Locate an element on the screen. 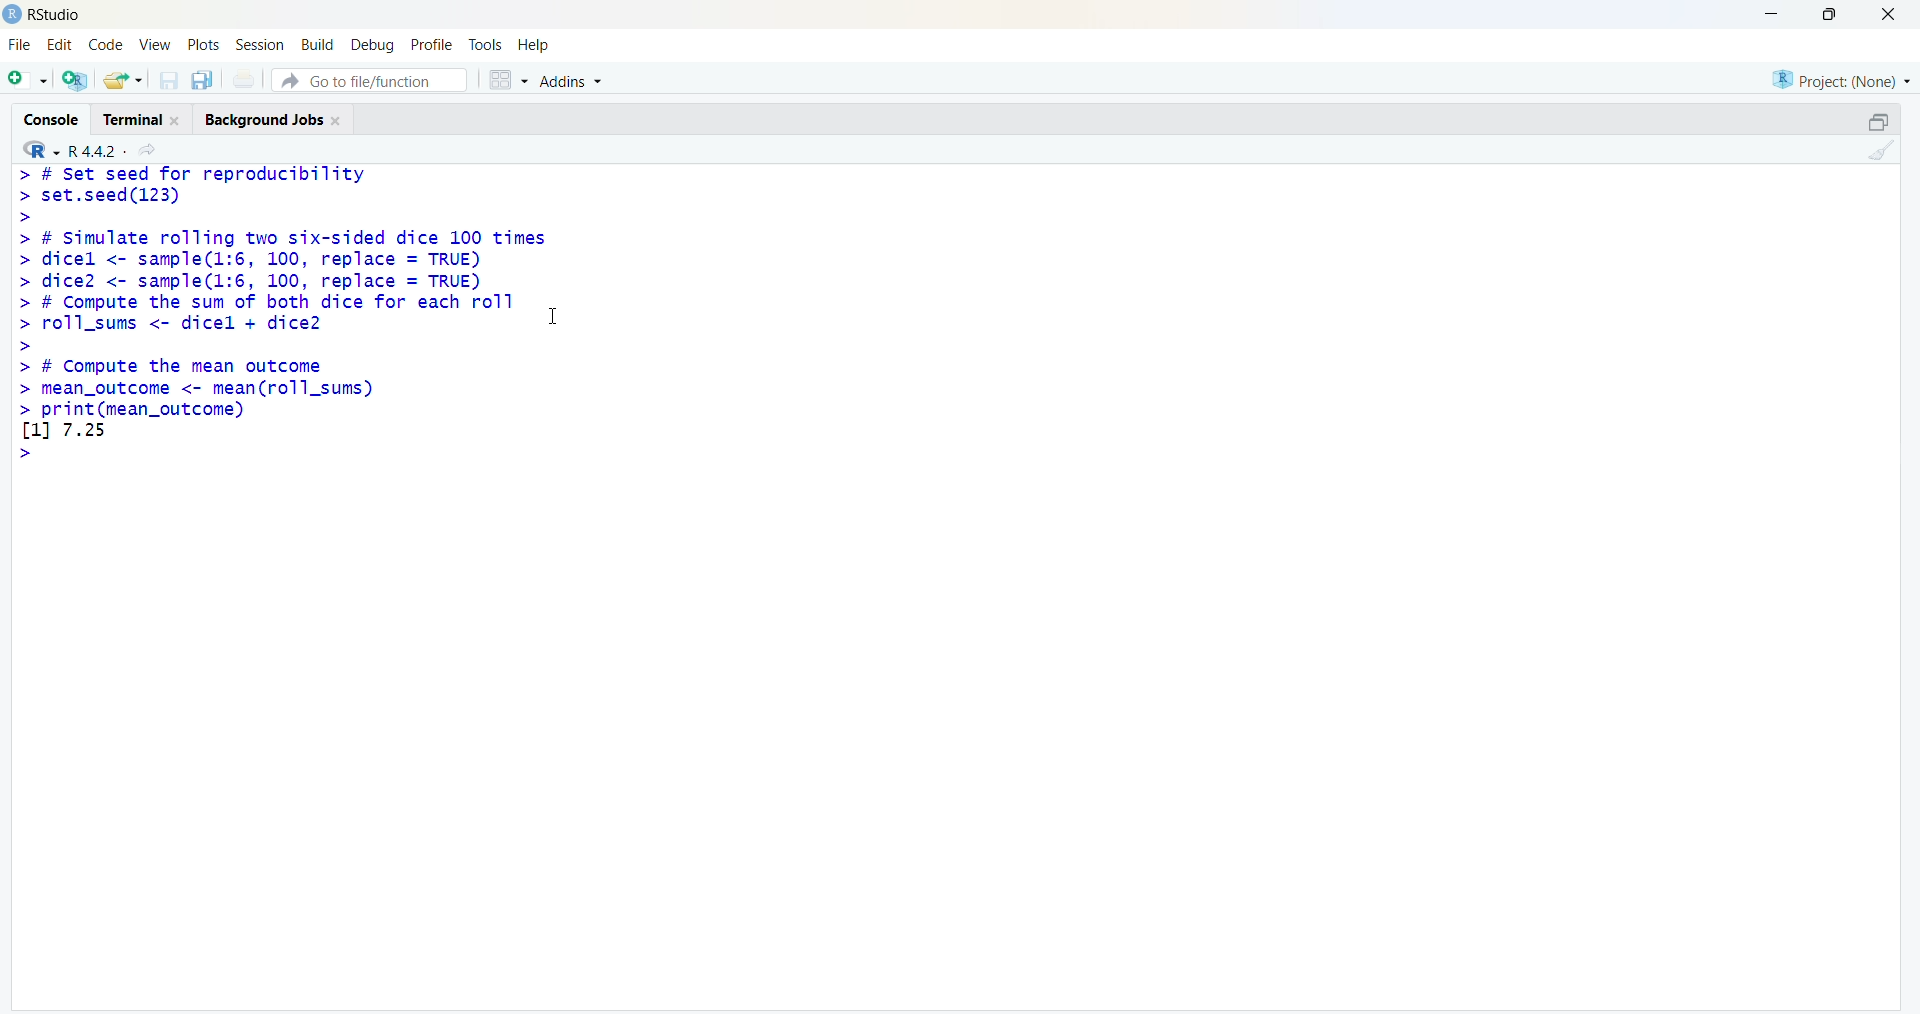 This screenshot has height=1014, width=1920. print is located at coordinates (244, 79).